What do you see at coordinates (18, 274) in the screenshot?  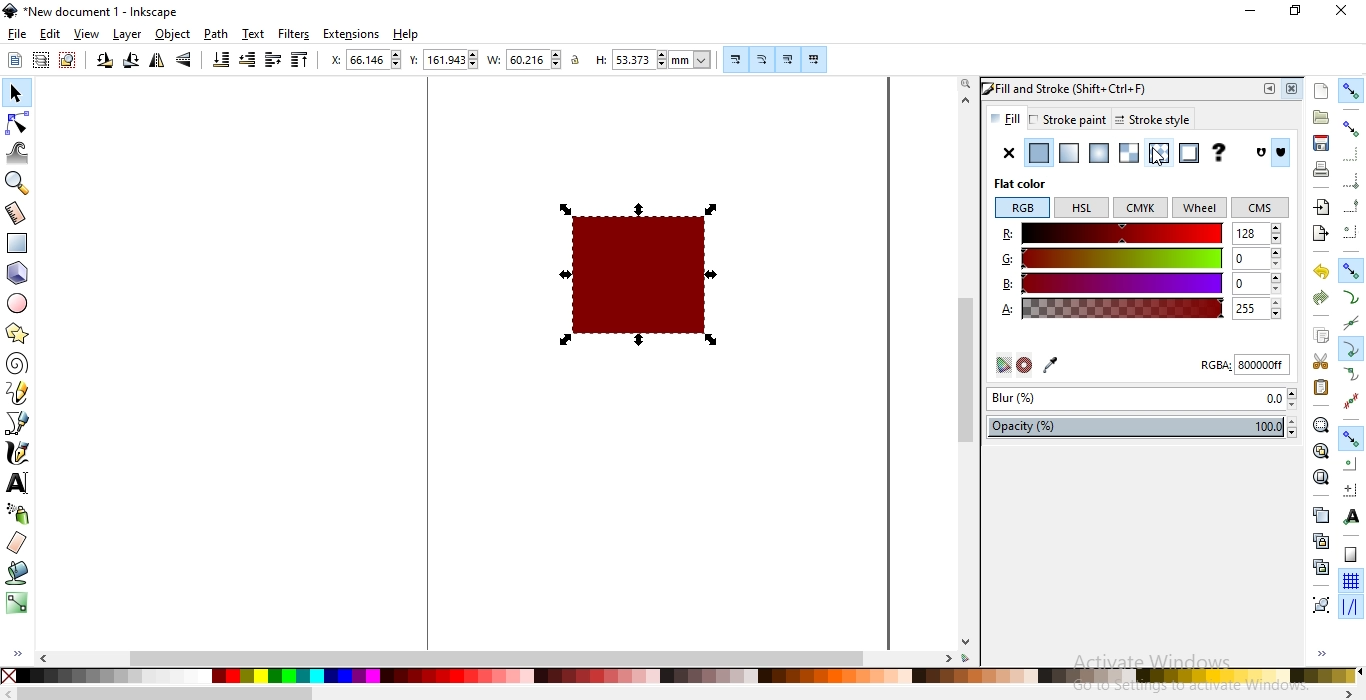 I see `create 3d boxes` at bounding box center [18, 274].